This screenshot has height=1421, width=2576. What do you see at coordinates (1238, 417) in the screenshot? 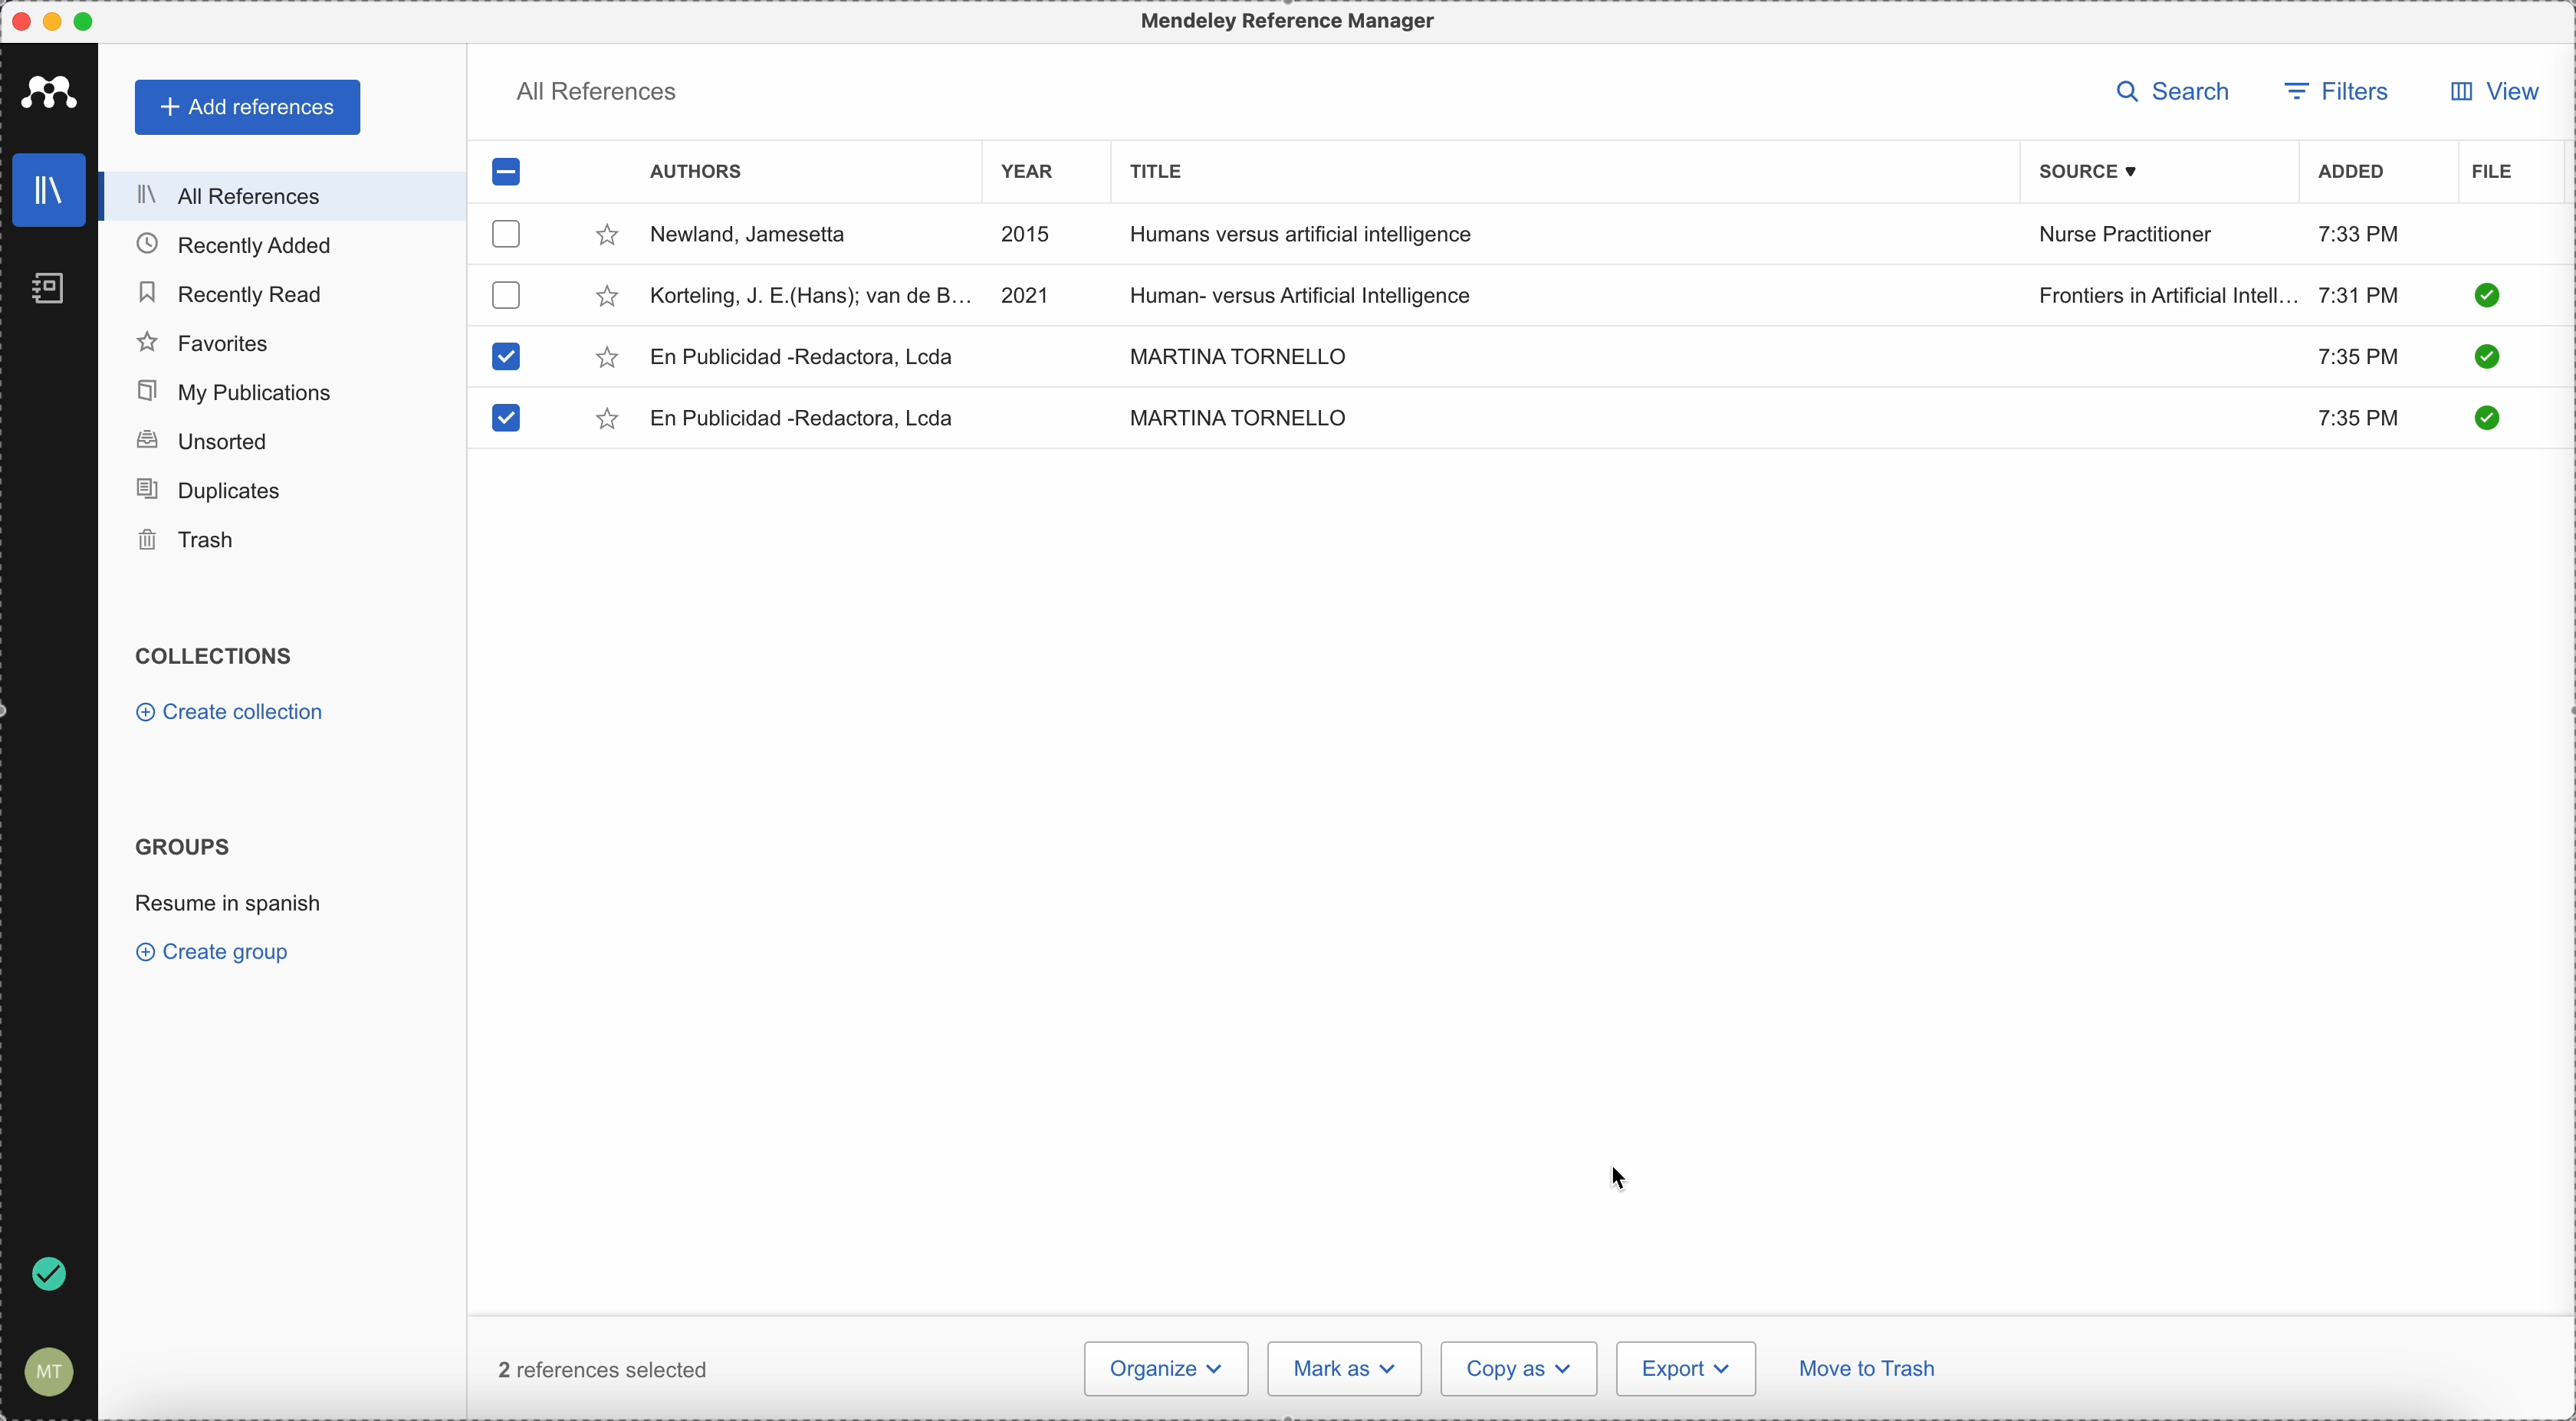
I see `MARTINA TORNELLO` at bounding box center [1238, 417].